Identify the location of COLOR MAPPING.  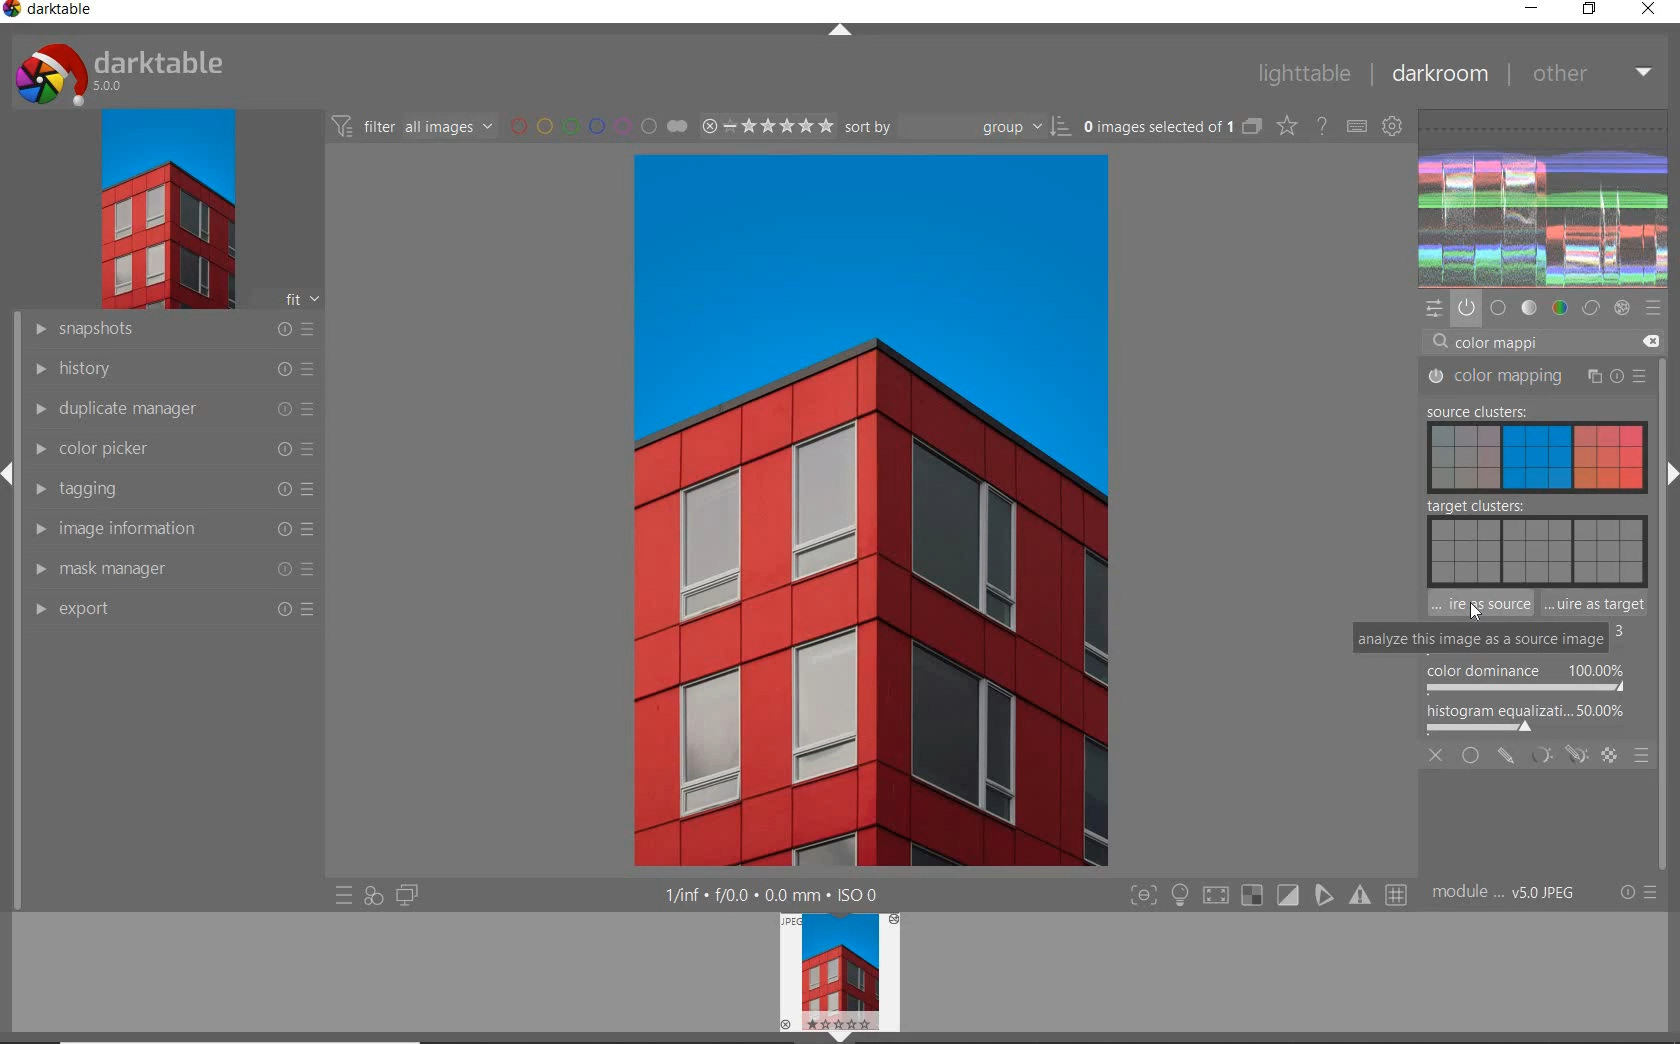
(1538, 378).